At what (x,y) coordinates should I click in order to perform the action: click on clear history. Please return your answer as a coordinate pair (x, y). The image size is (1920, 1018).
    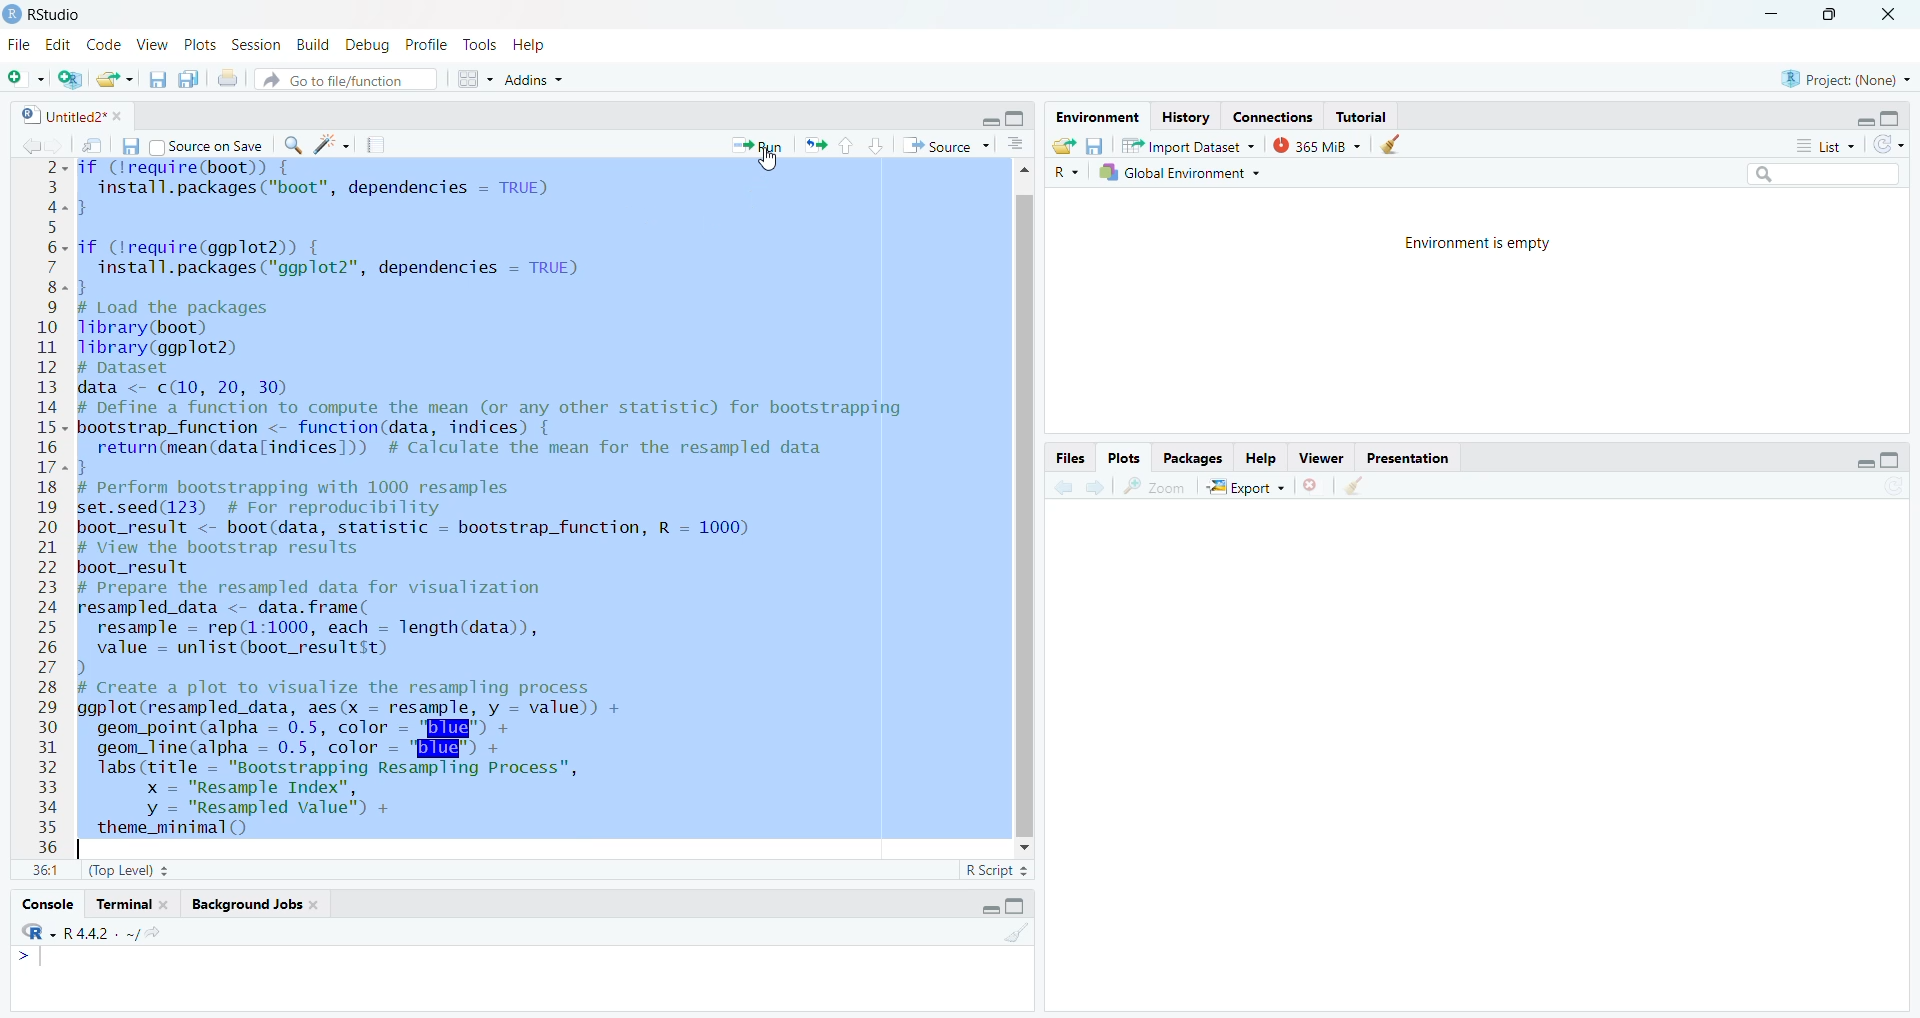
    Looking at the image, I should click on (1395, 145).